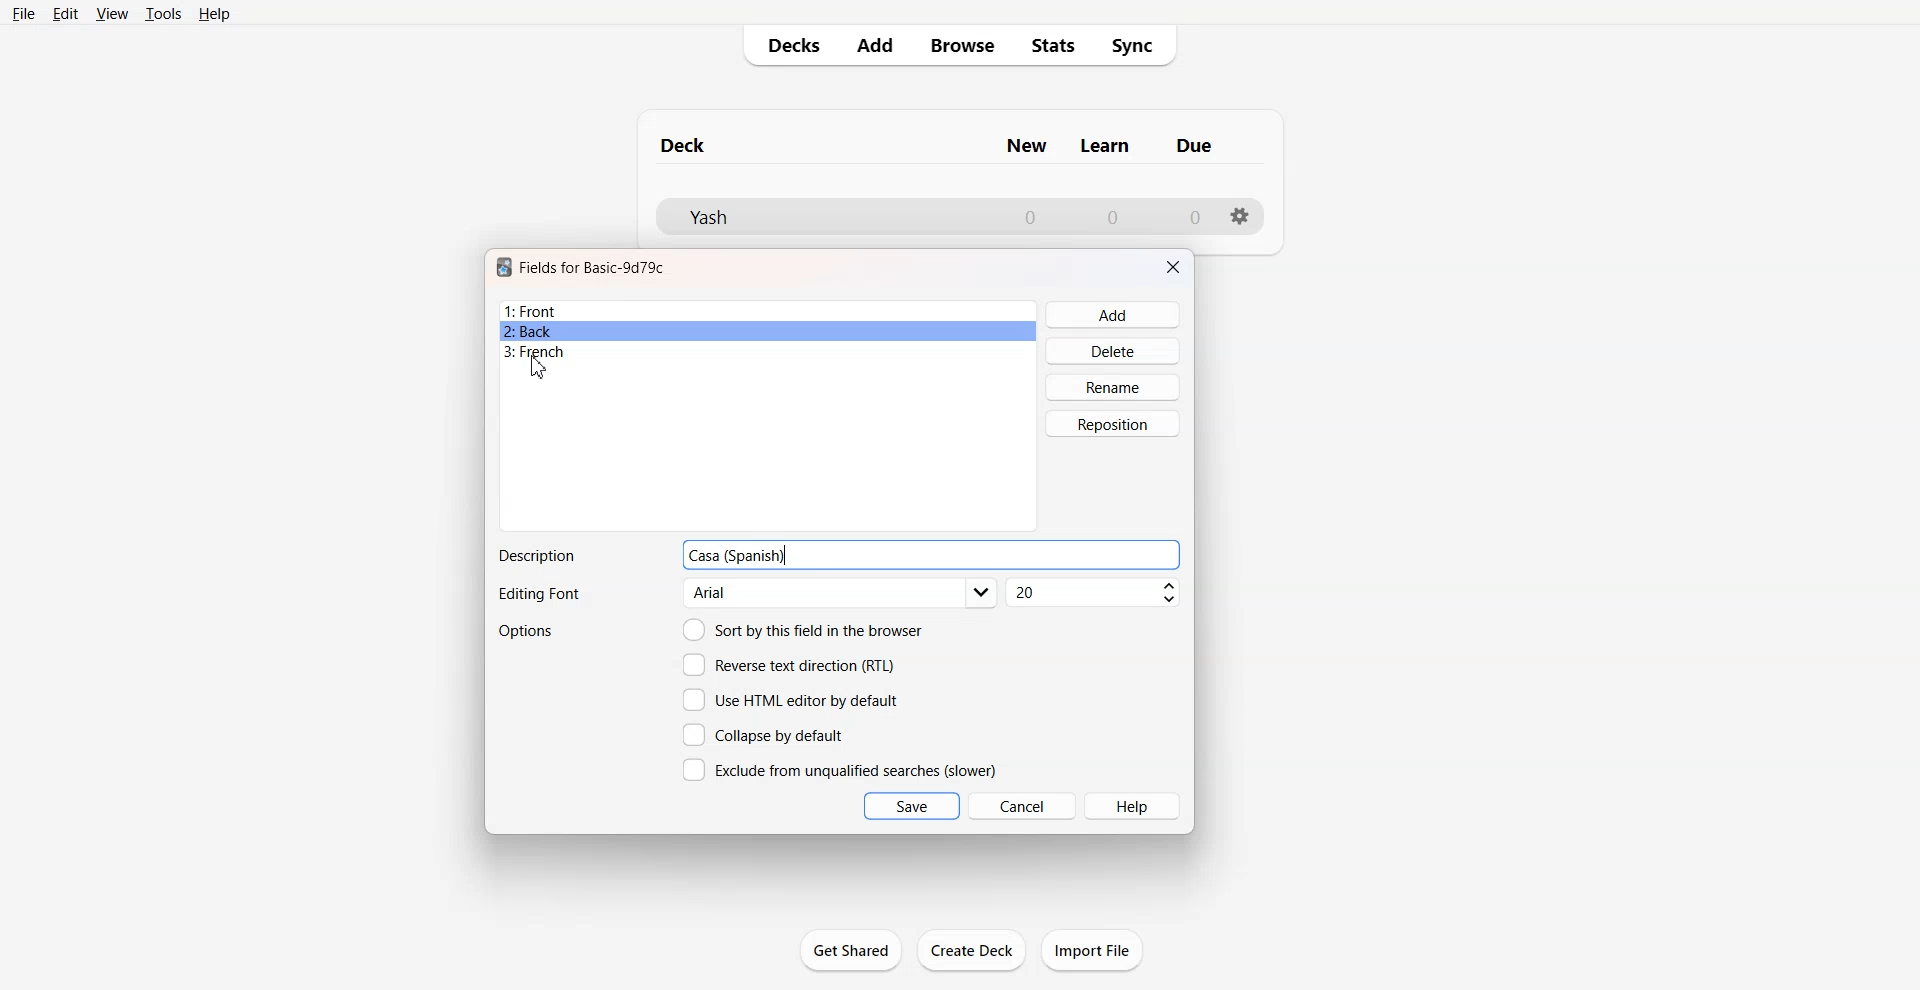 This screenshot has width=1920, height=990. I want to click on Number of due cards, so click(1196, 217).